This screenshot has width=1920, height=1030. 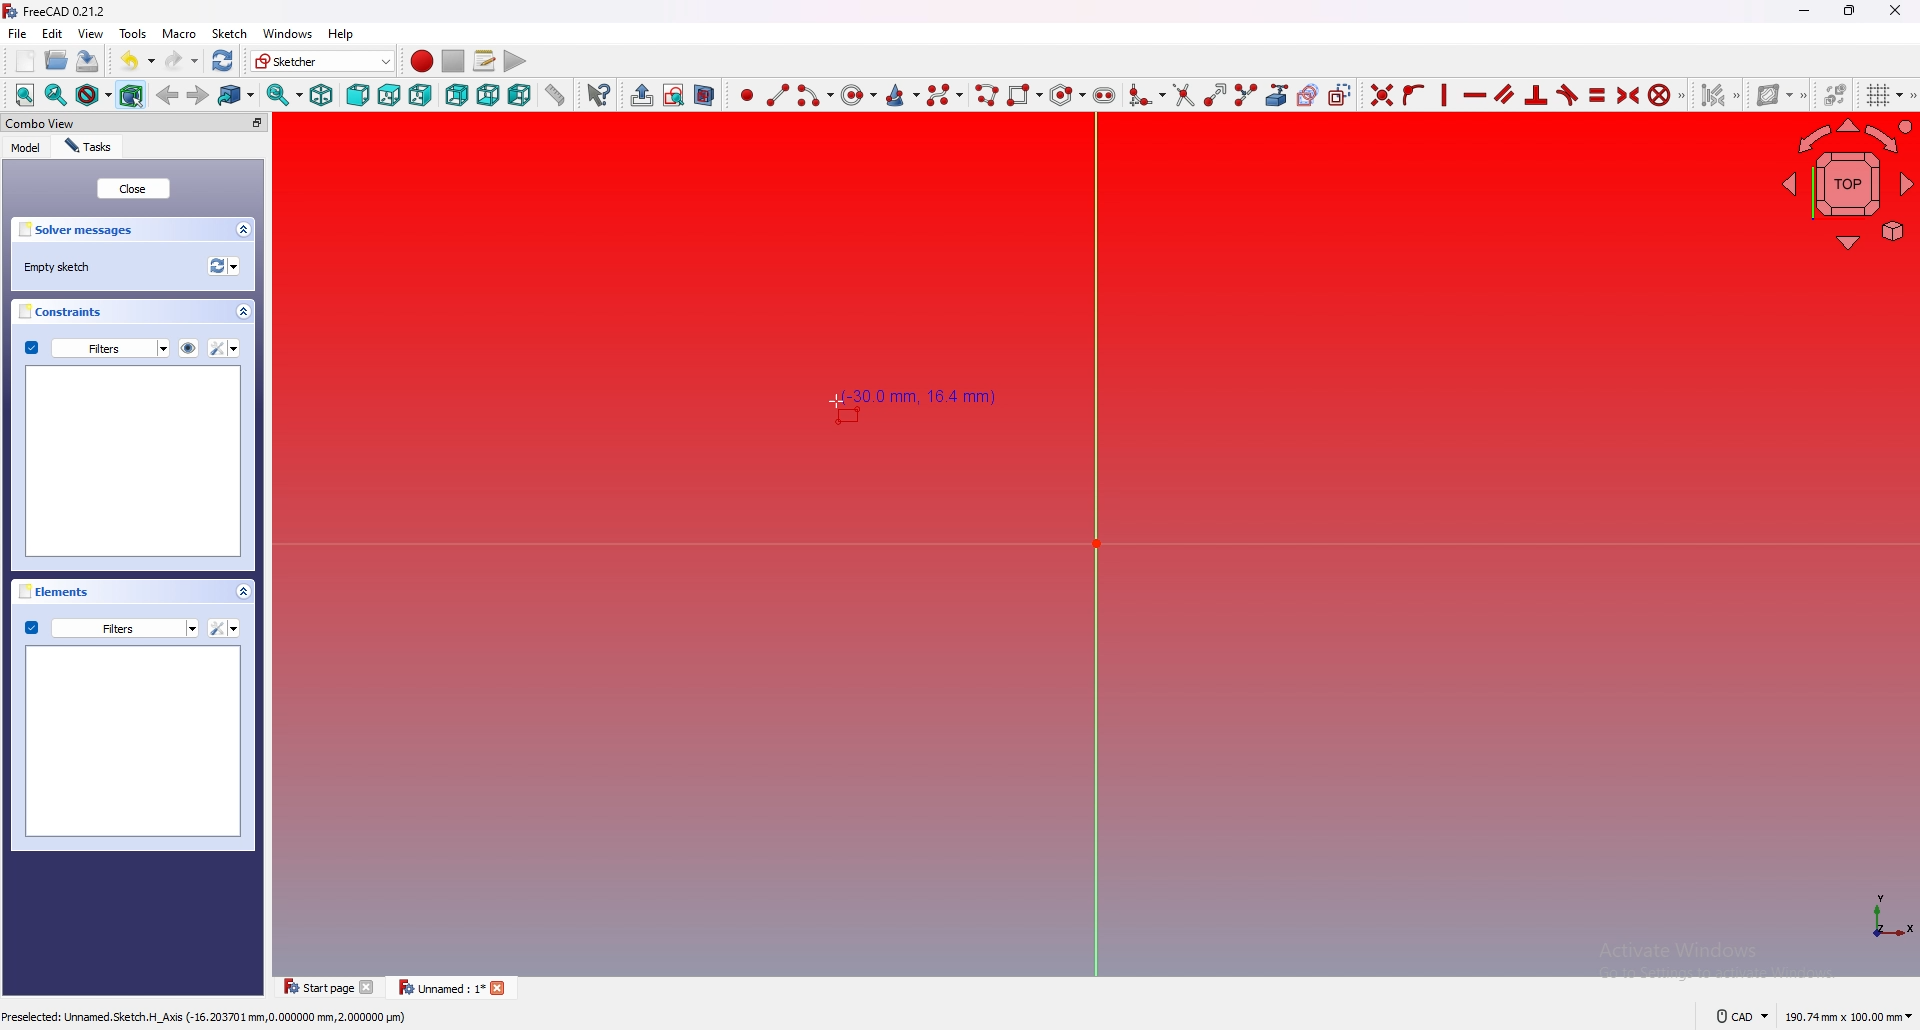 I want to click on switch virtual space, so click(x=1836, y=94).